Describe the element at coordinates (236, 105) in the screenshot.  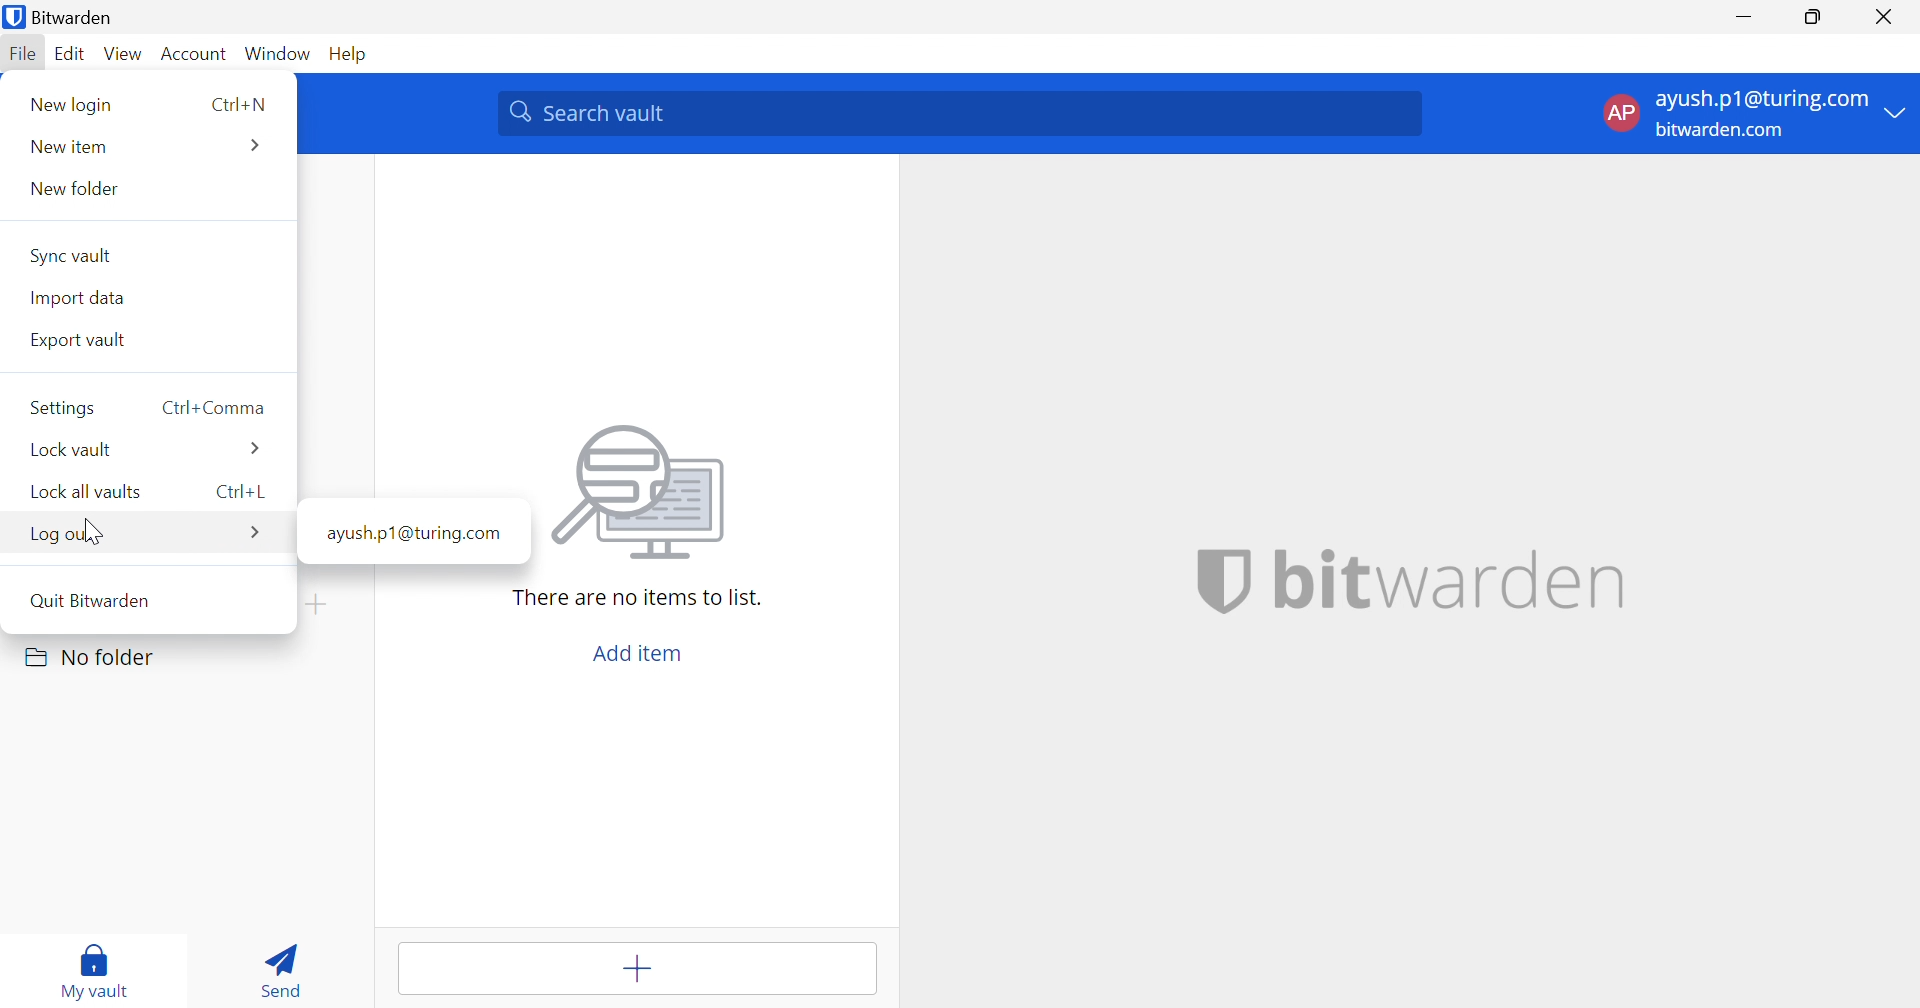
I see `Ctrl+N` at that location.